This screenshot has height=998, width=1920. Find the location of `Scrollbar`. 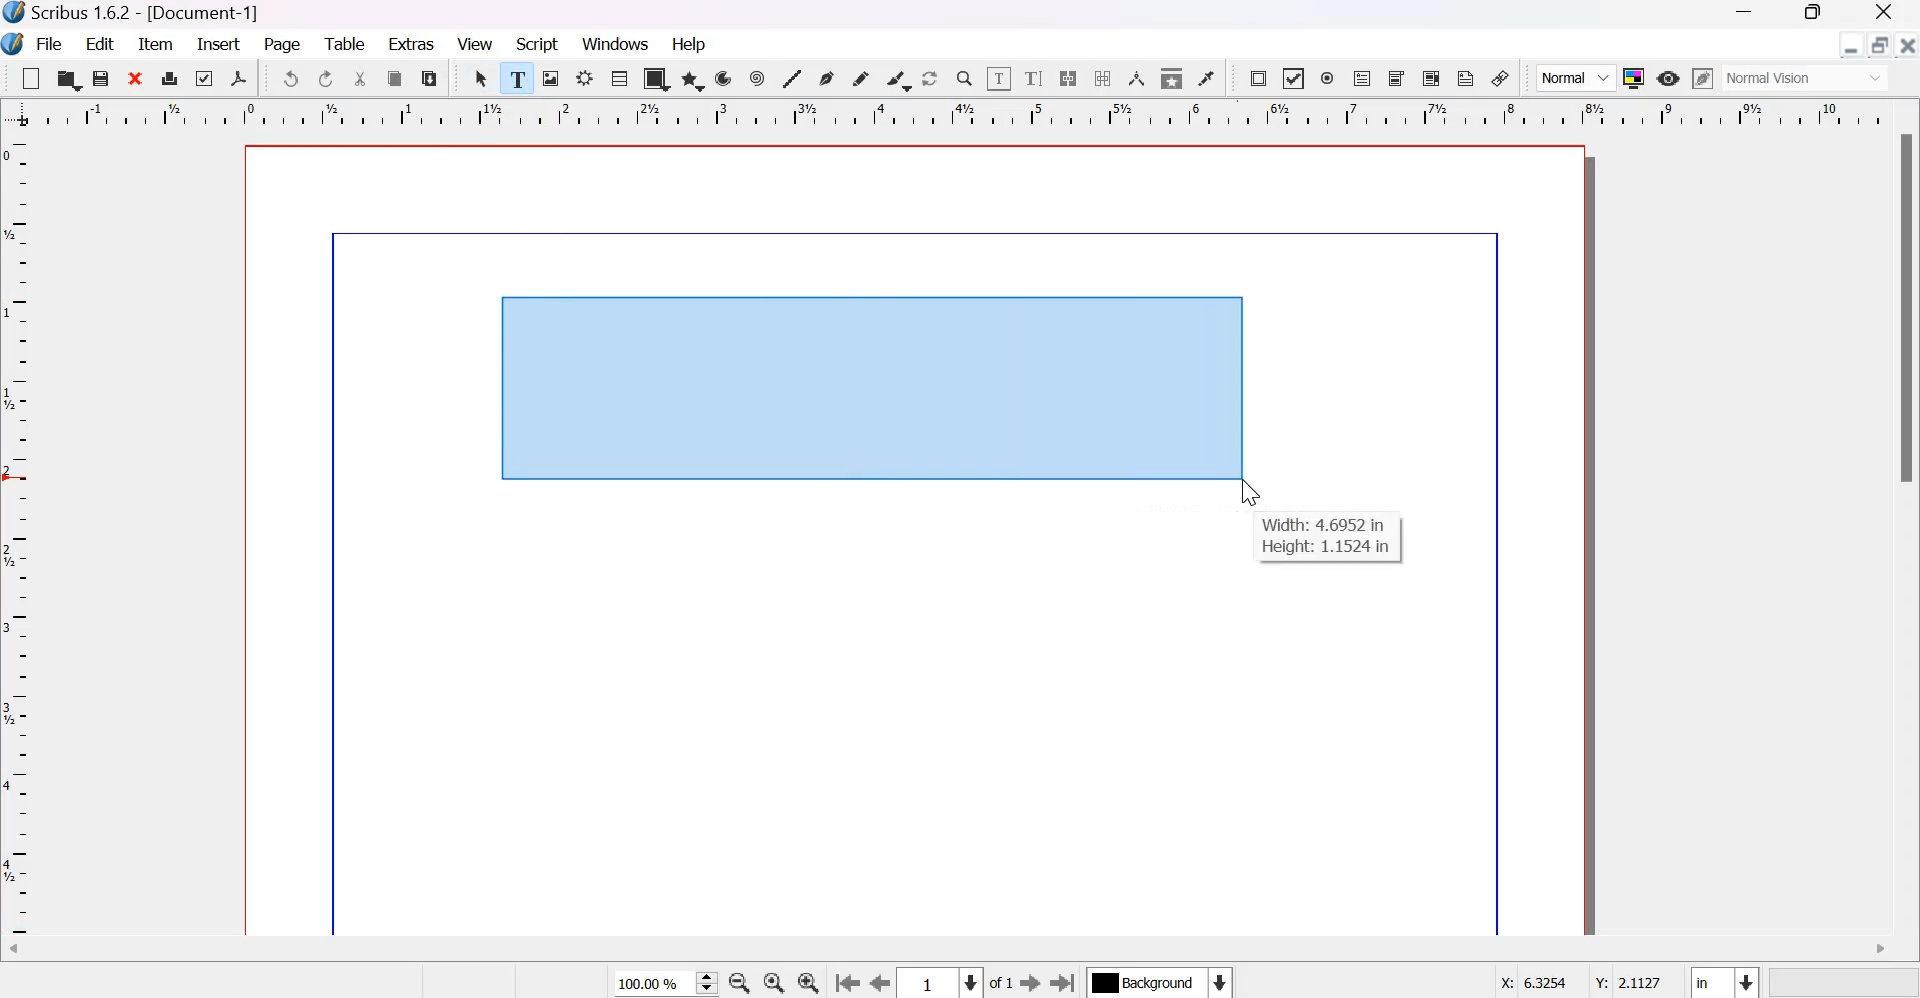

Scrollbar is located at coordinates (1908, 310).